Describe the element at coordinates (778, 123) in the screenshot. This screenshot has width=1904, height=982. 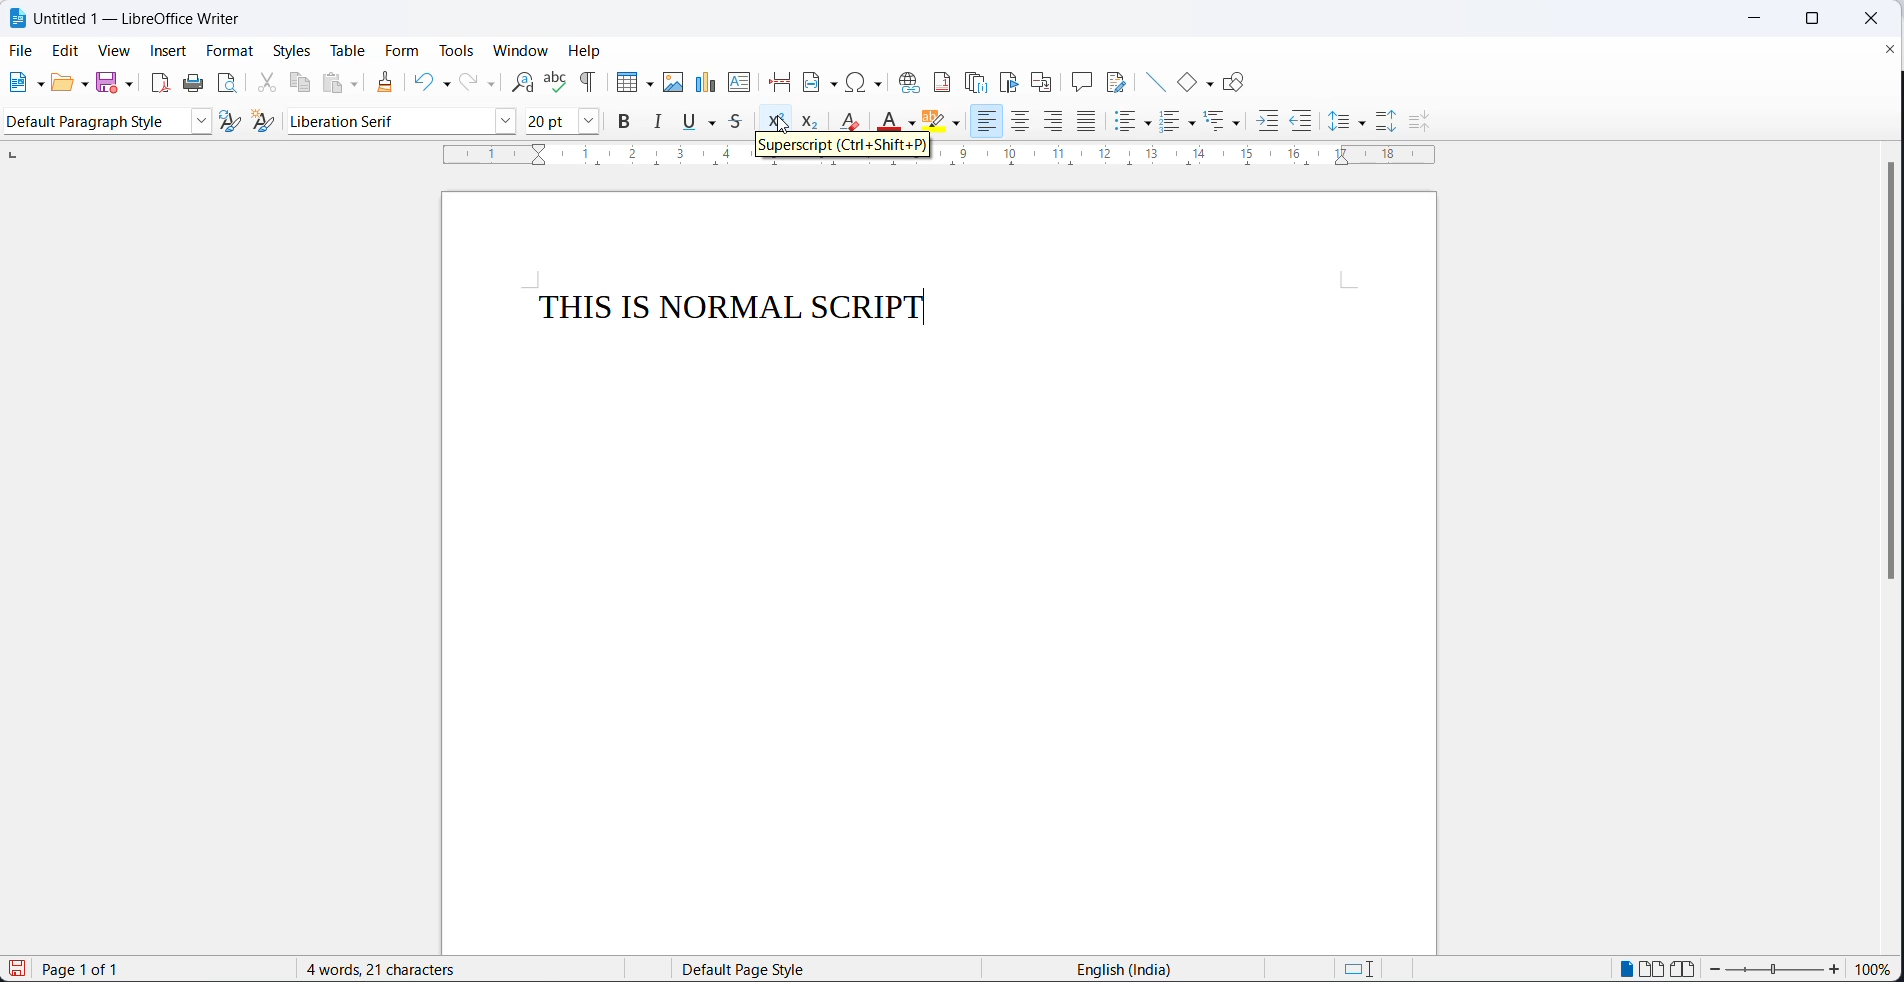
I see `superscript` at that location.